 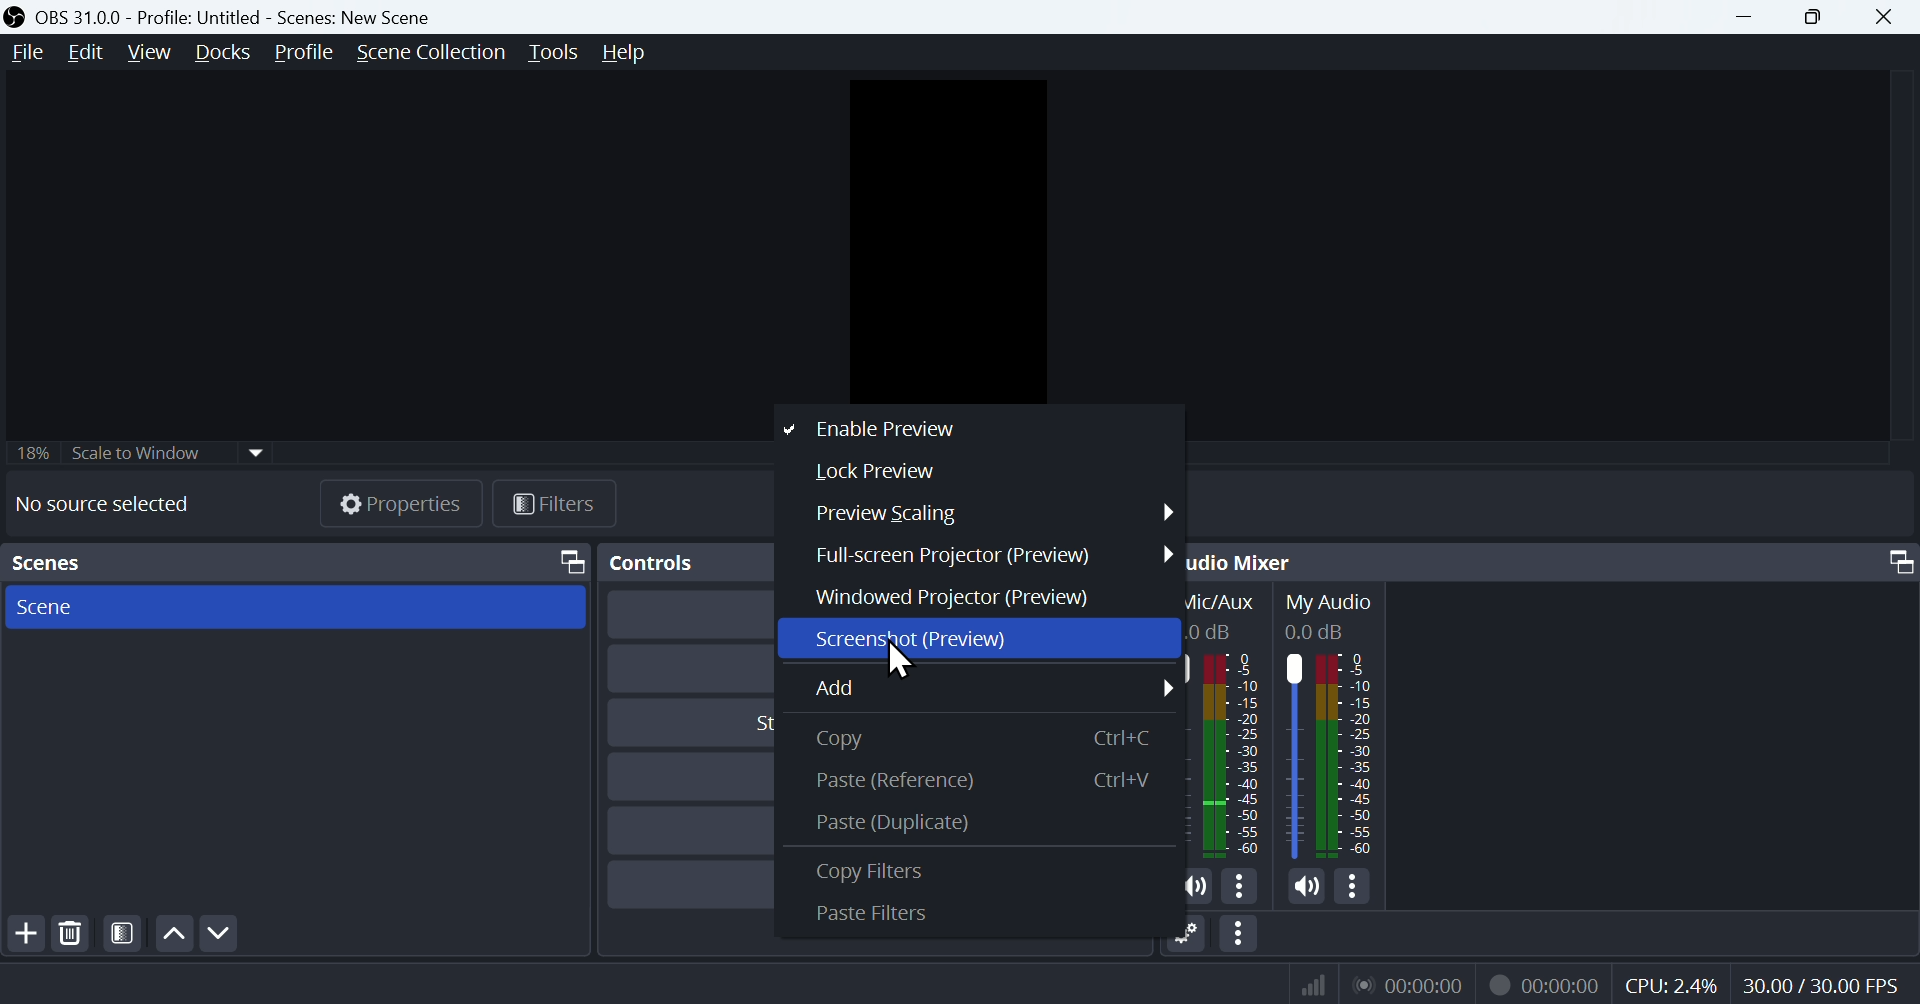 I want to click on CPU: 1.2%, so click(x=1674, y=984).